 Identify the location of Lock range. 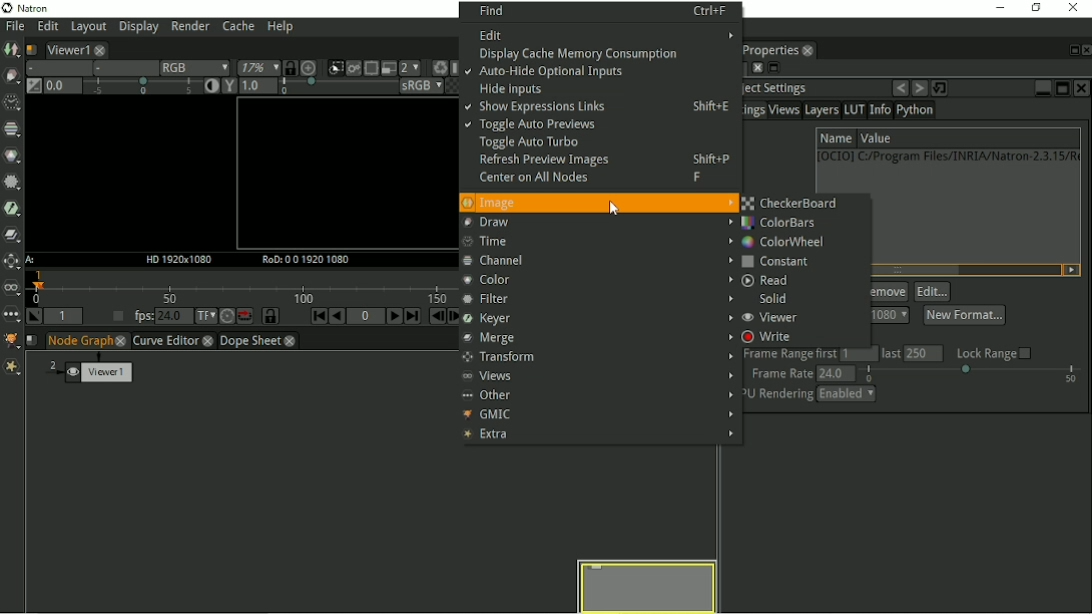
(994, 353).